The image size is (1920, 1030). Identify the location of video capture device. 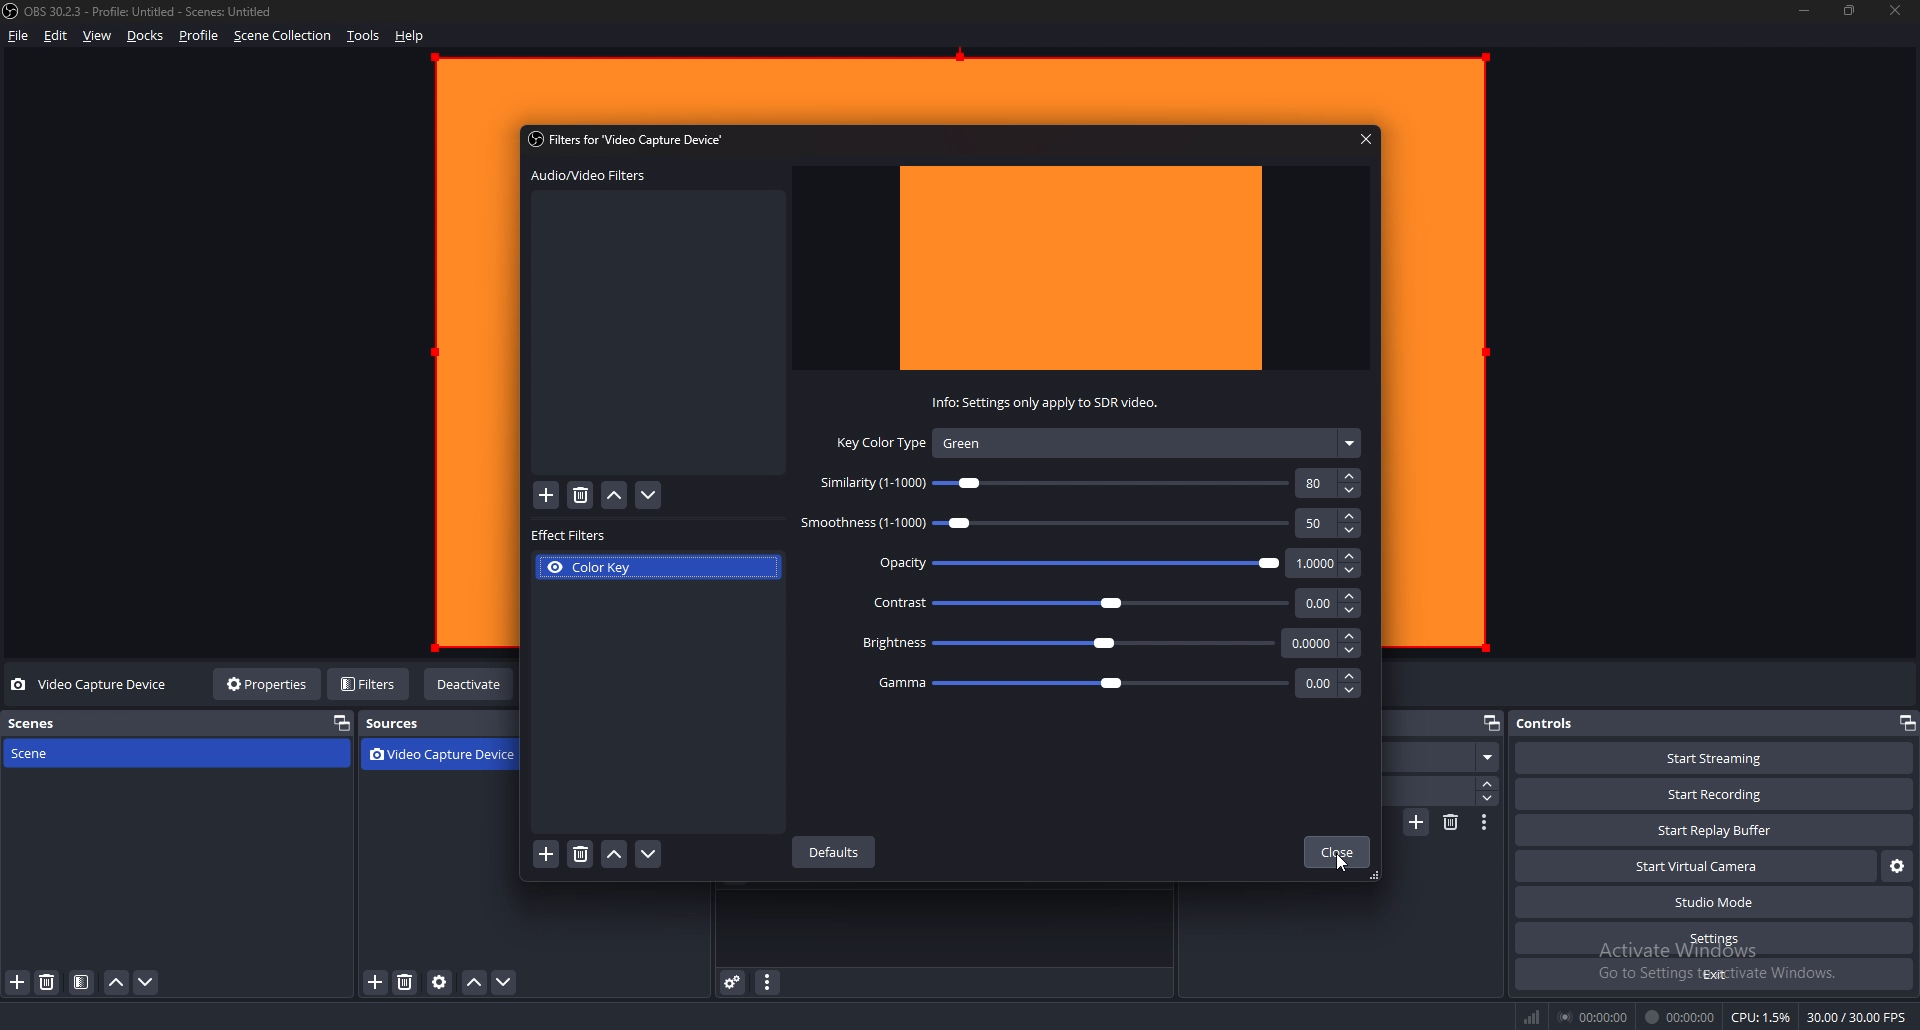
(448, 756).